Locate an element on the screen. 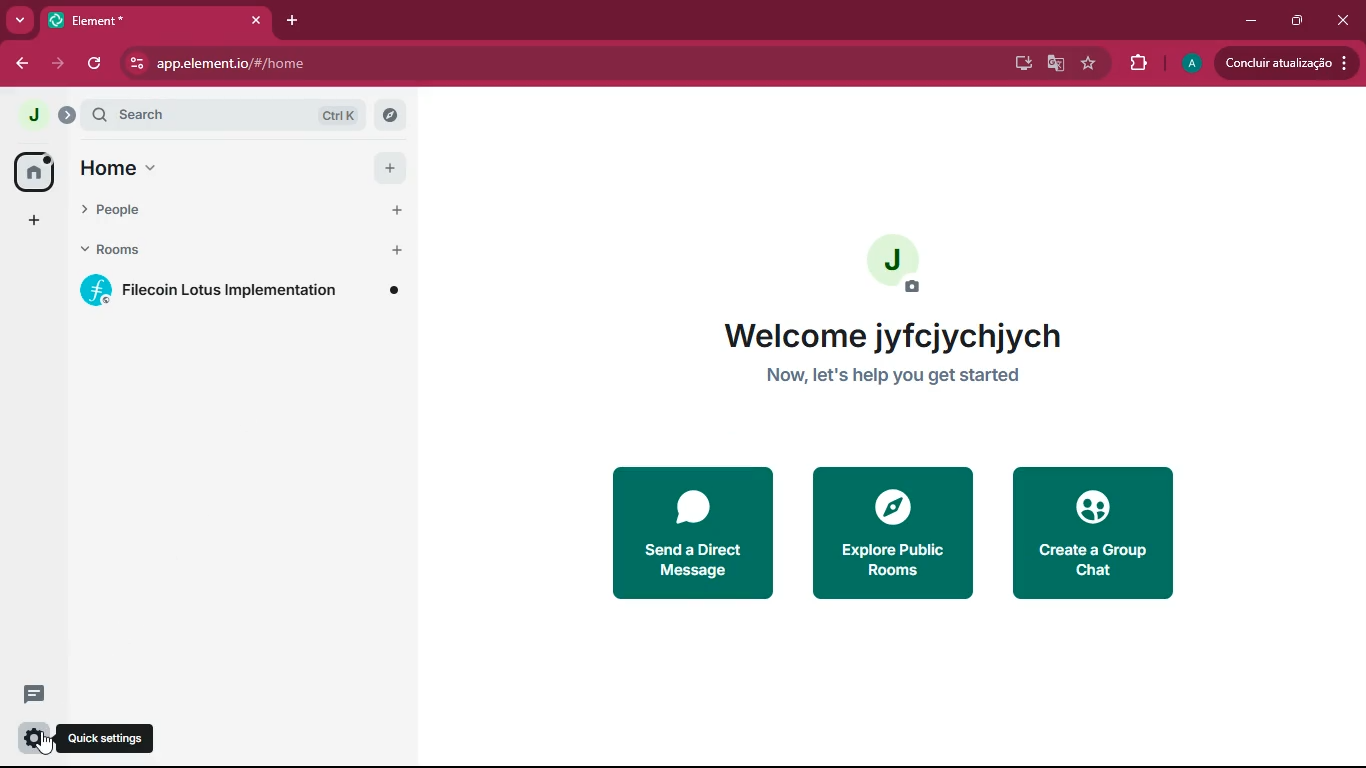  profile picture is located at coordinates (27, 116).